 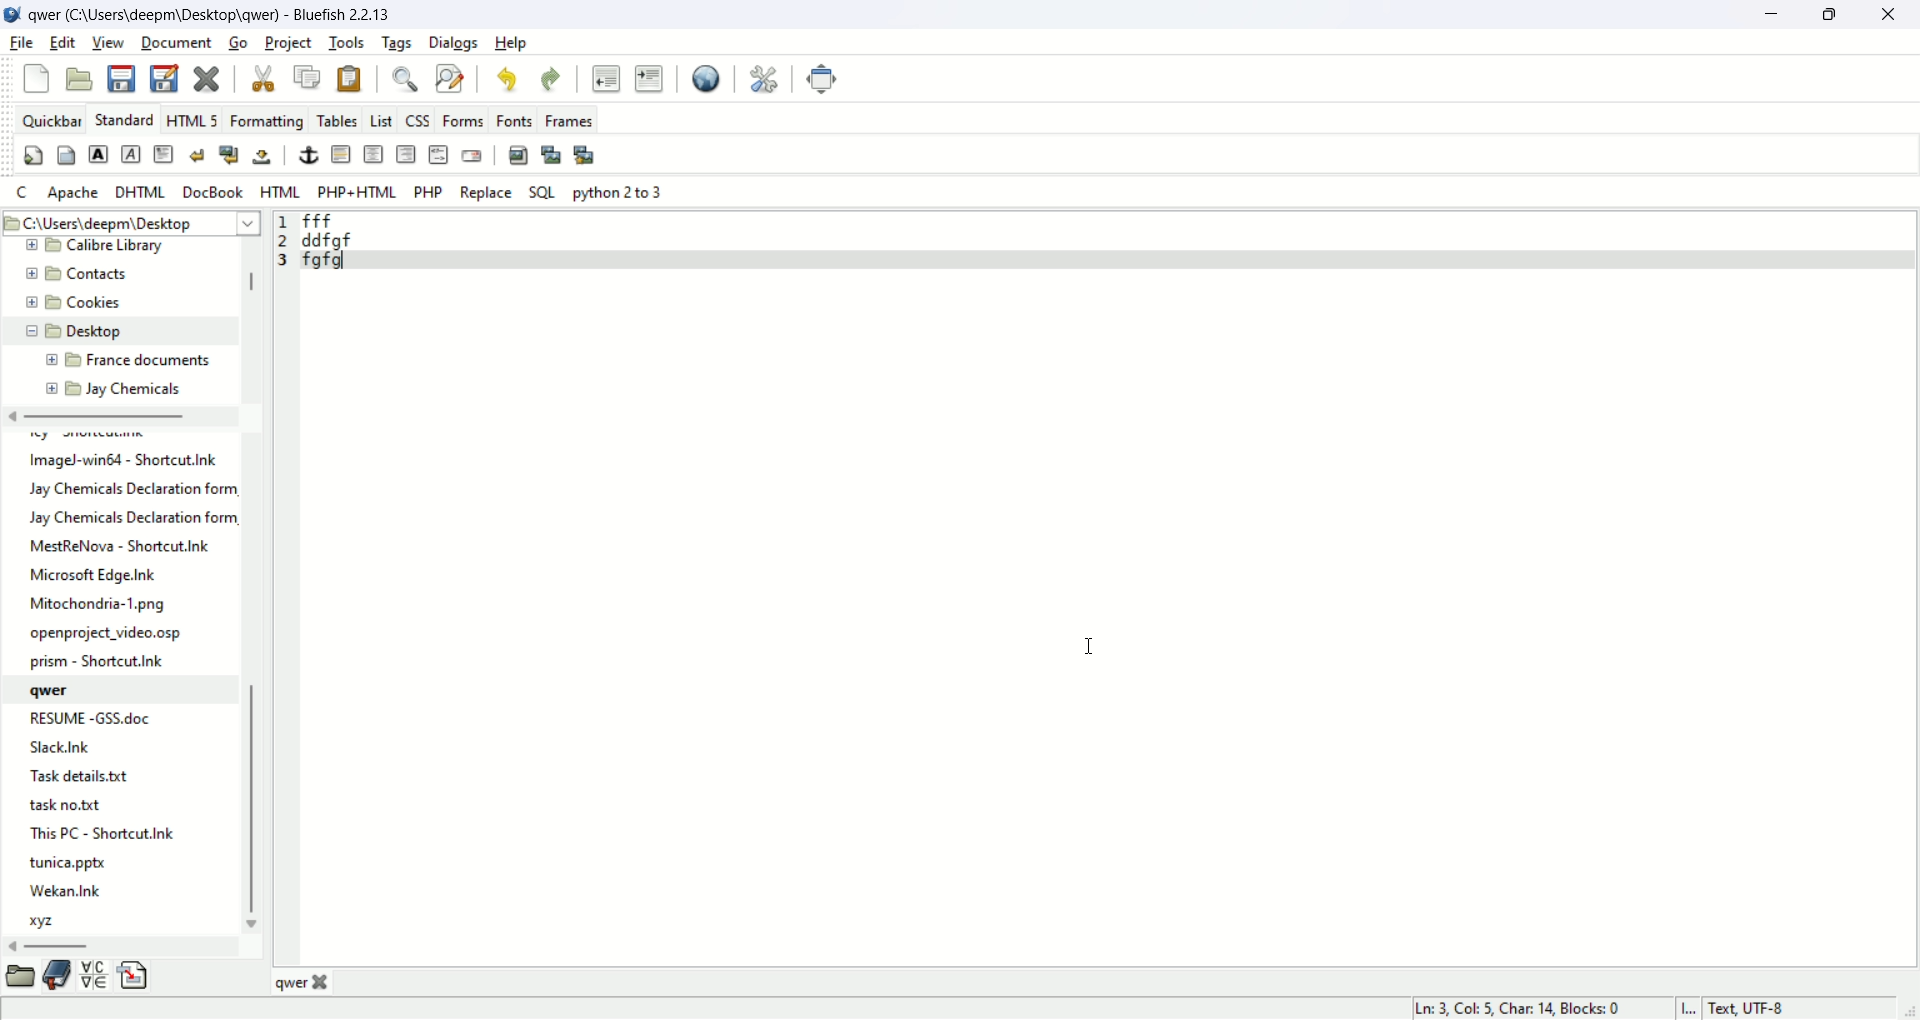 What do you see at coordinates (22, 43) in the screenshot?
I see `file` at bounding box center [22, 43].